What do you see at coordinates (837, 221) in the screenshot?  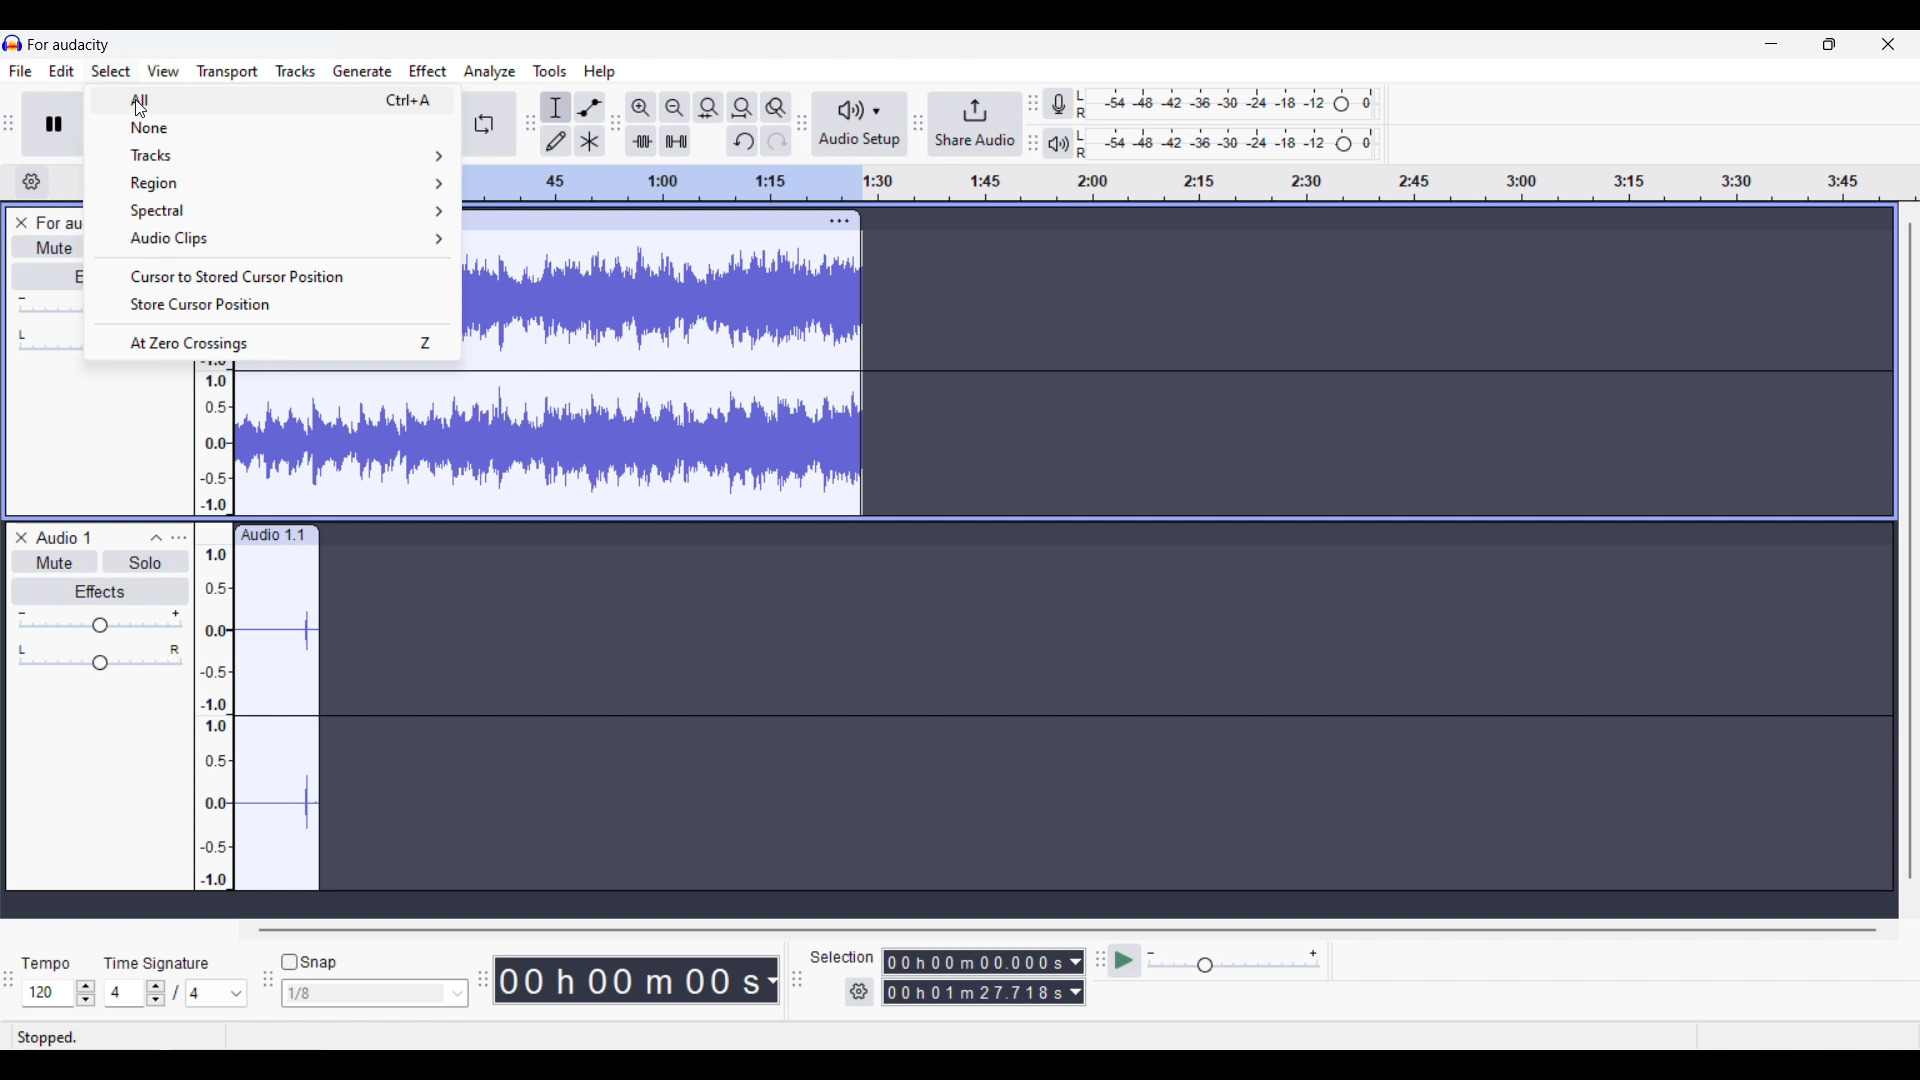 I see `track options` at bounding box center [837, 221].